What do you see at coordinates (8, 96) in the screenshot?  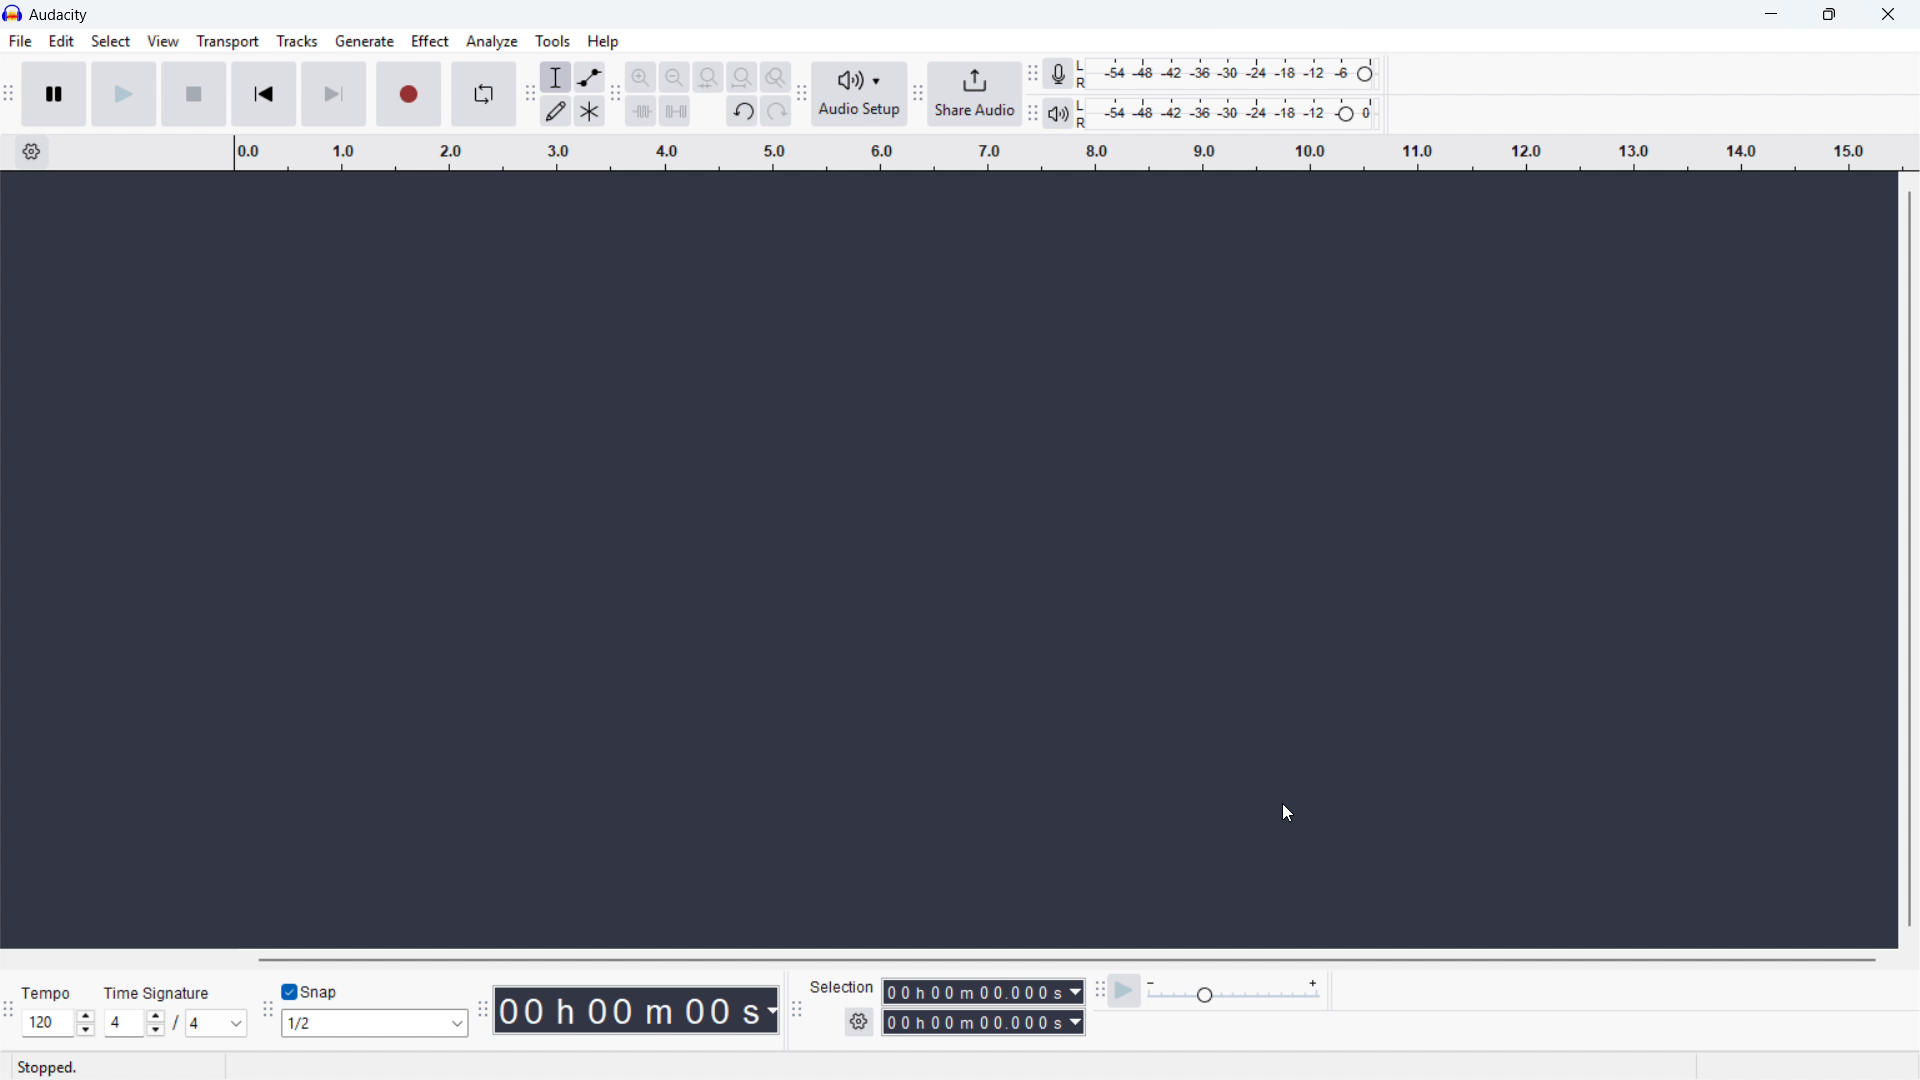 I see `transport toolbar` at bounding box center [8, 96].